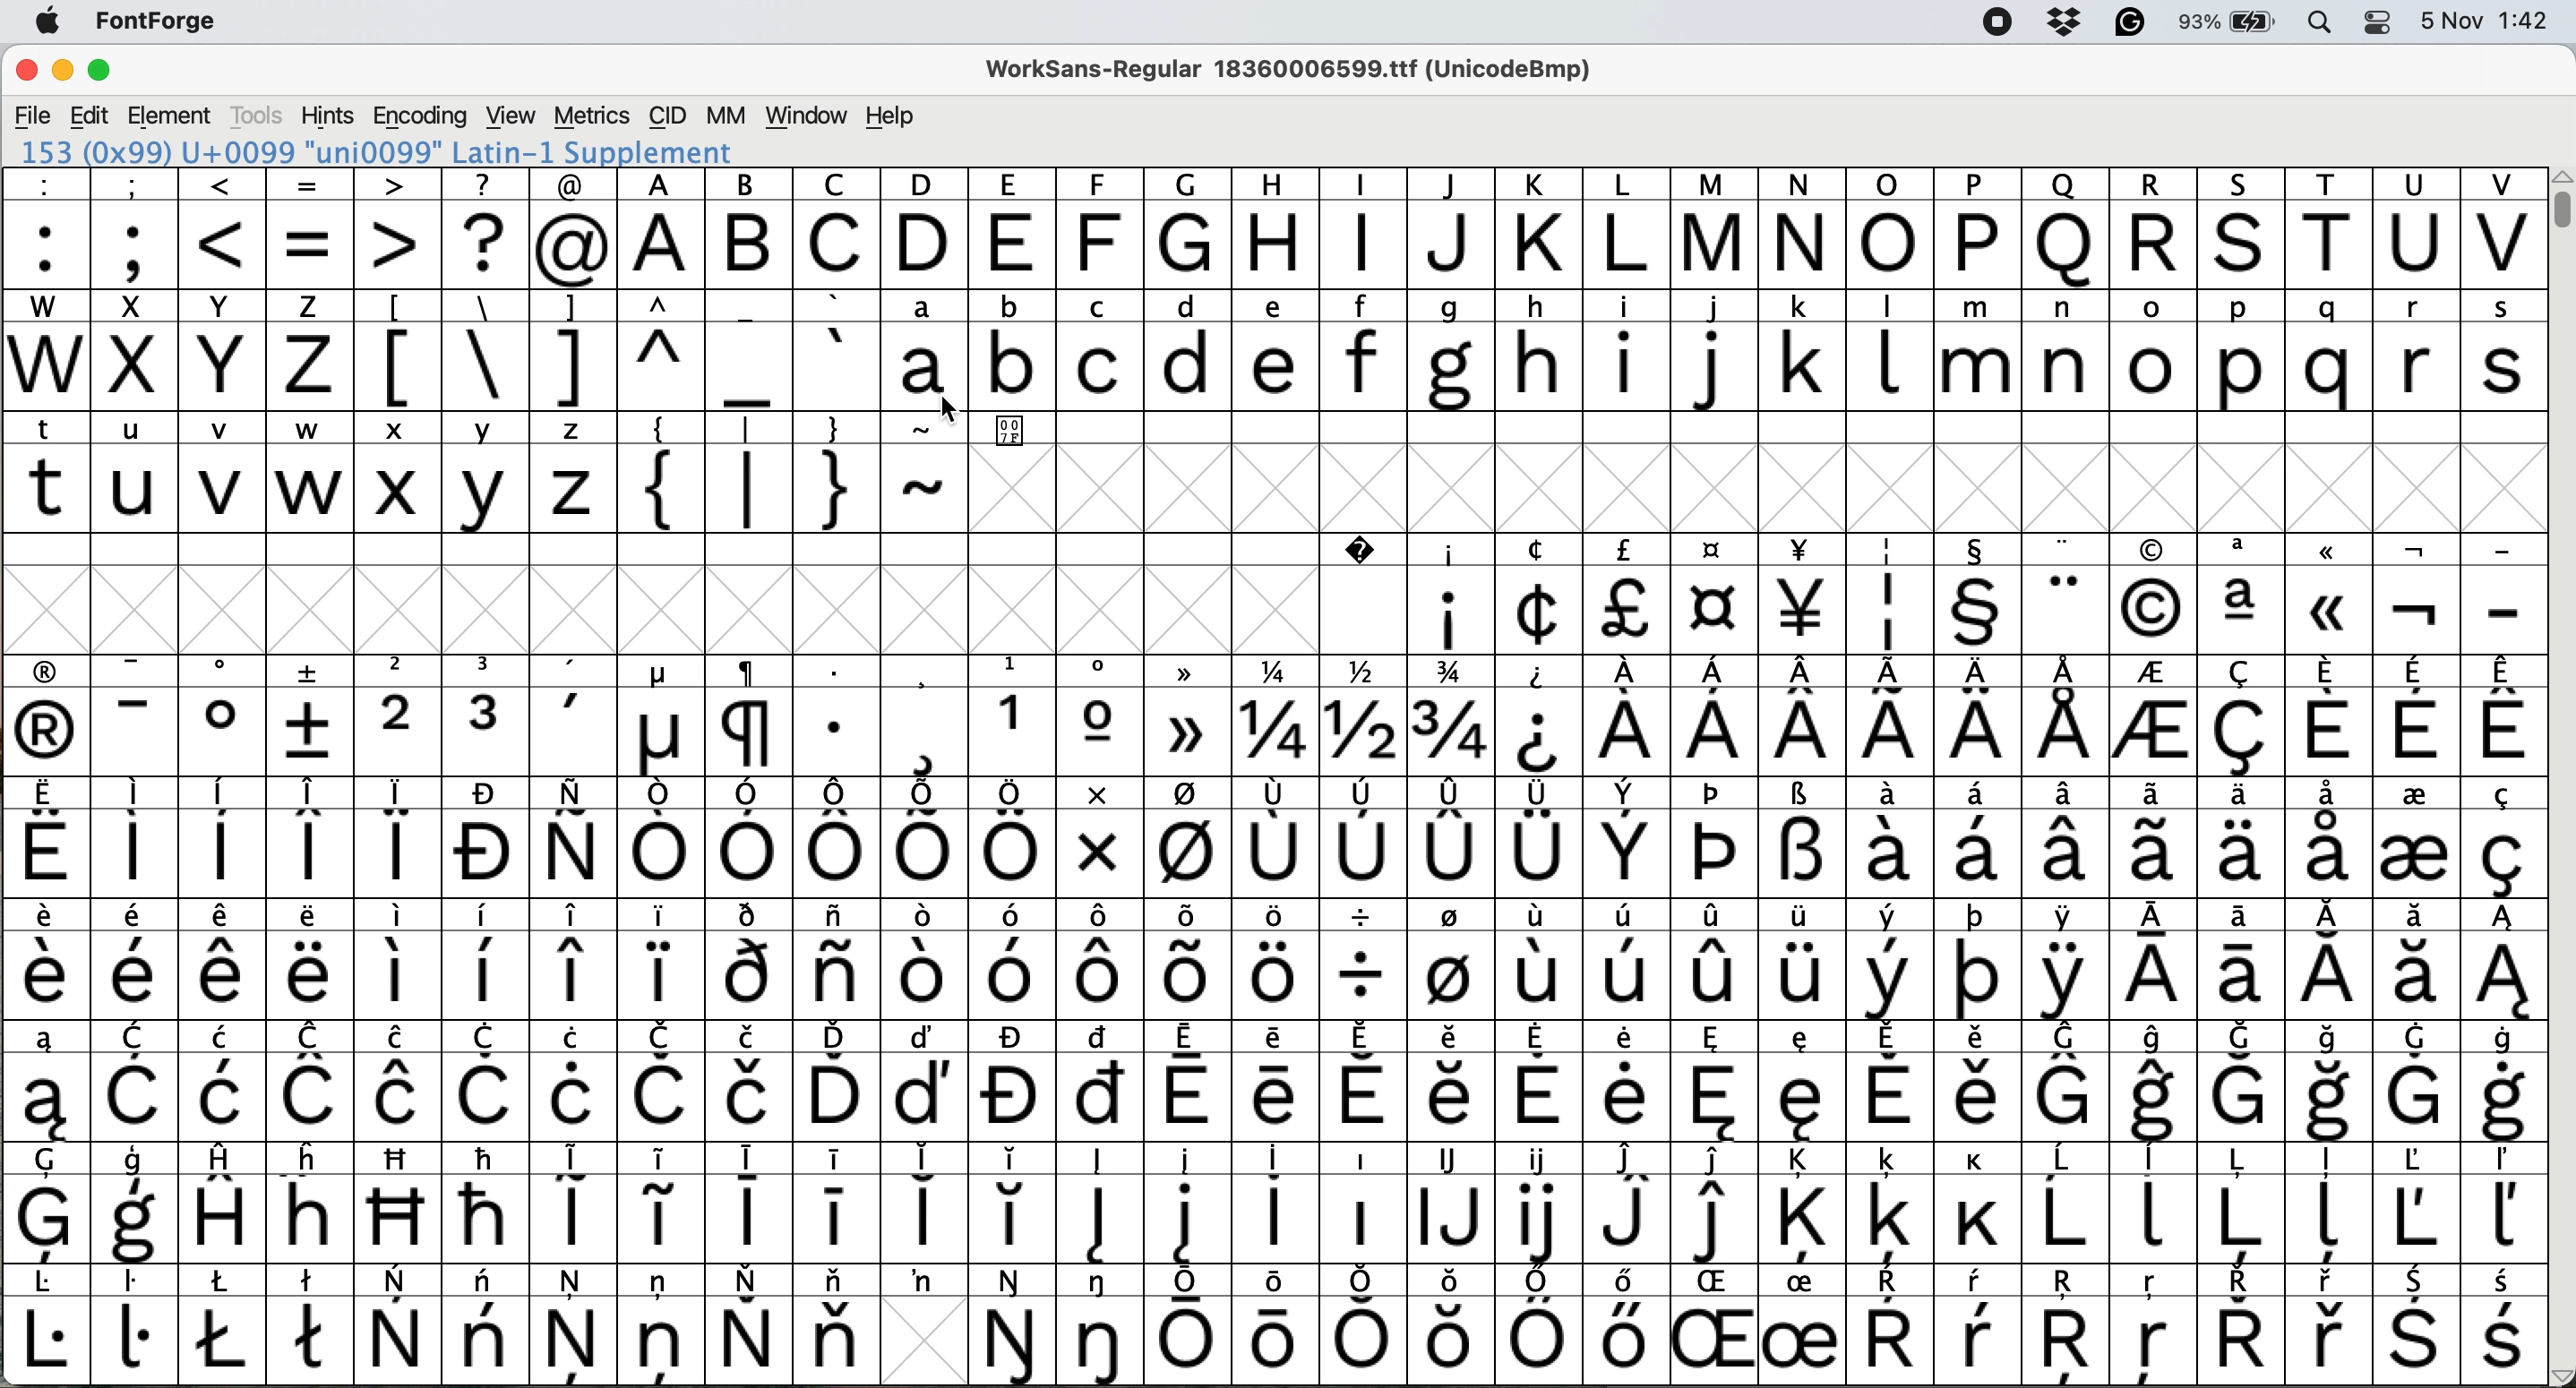 This screenshot has height=1388, width=2576. I want to click on symbol, so click(2419, 596).